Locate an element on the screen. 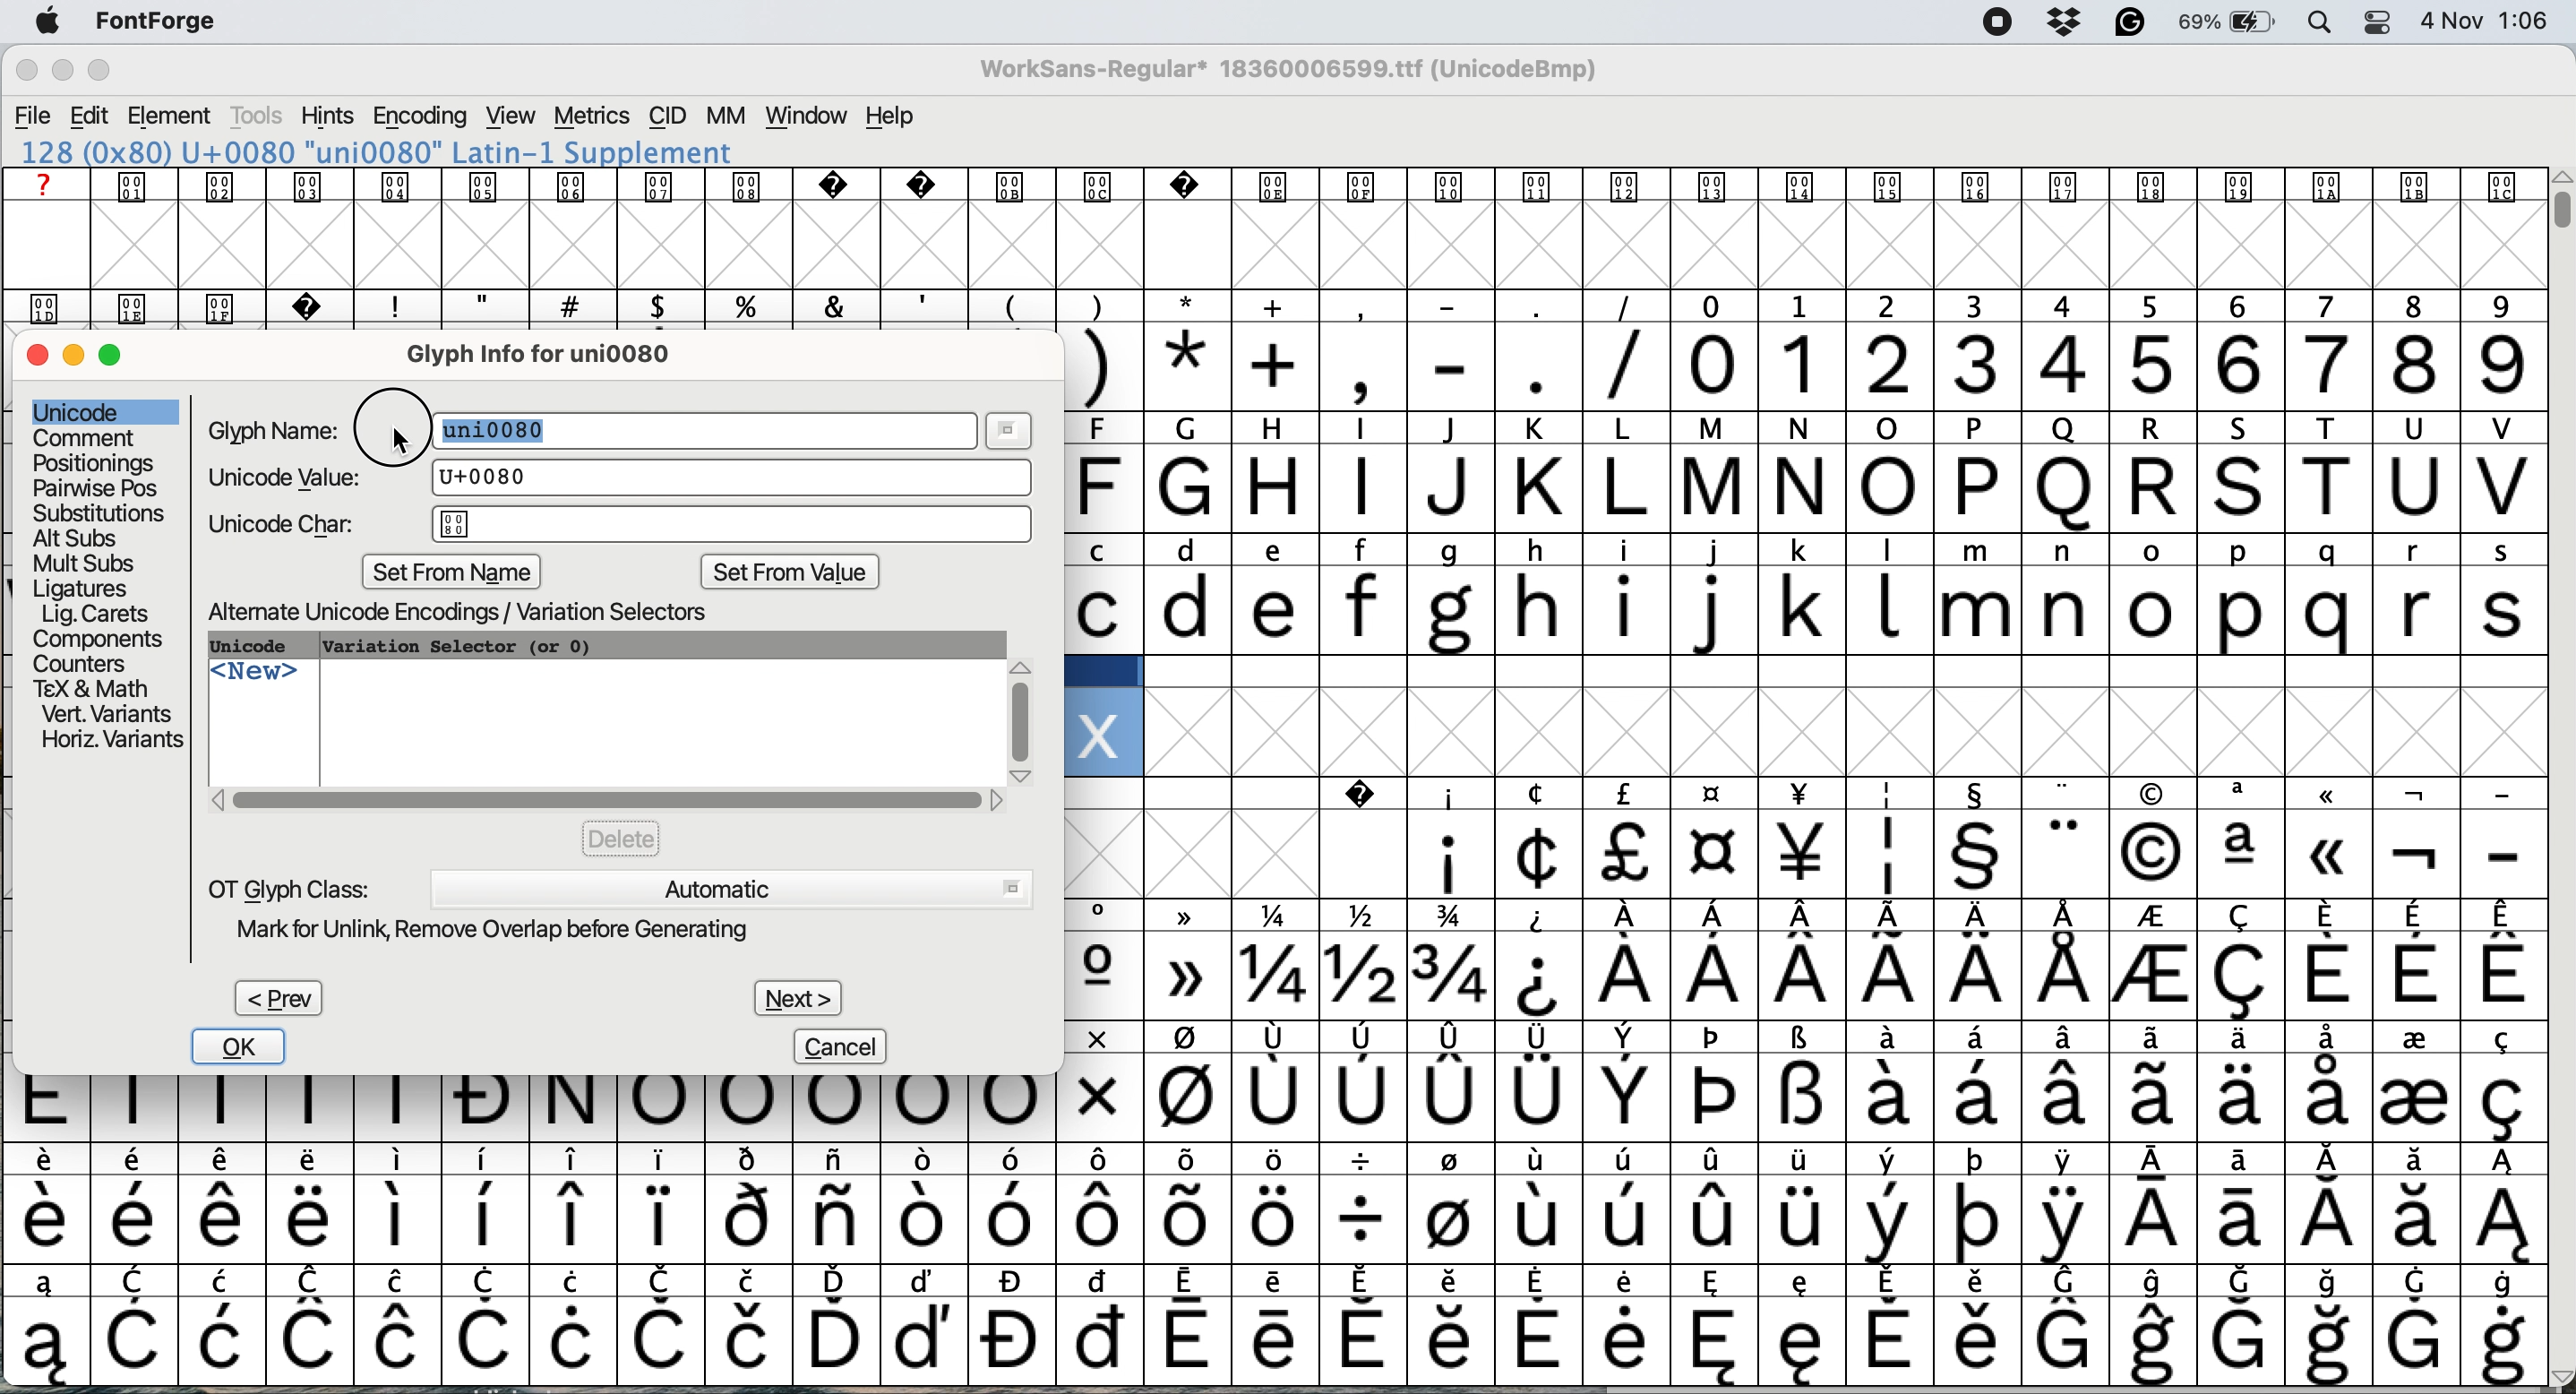  special characters is located at coordinates (1269, 1340).